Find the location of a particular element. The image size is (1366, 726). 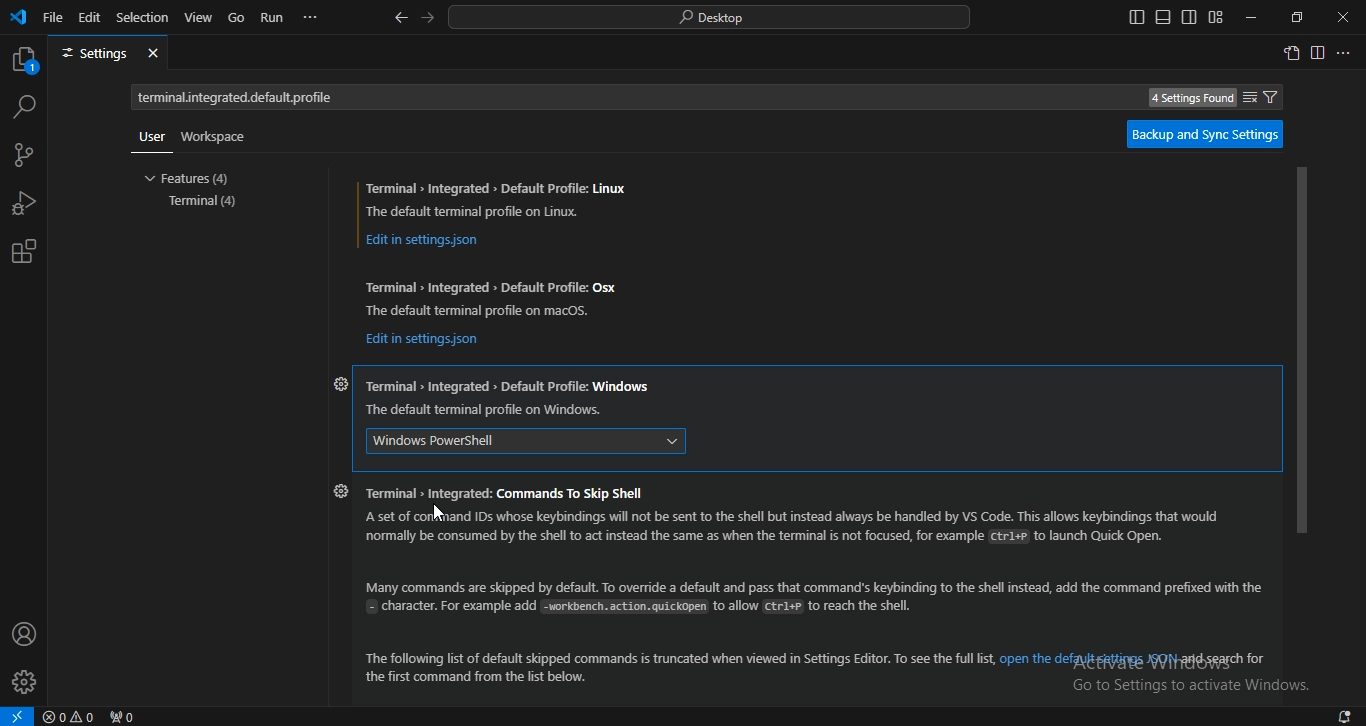

Terminal » Integrated: Commands To Skip ShellA set of command IDs whose keybindings will not be sent to the shell but instead always be handled by Vs Code. This allows keybindings that wouldnormally be consumed by the shell to act instead the same as when the terminal is not focused, for example Ctr1## to launch Quick Open.Many commands are skipped by default. To override a default and pass that command's keybinding to the shell instead, add the command prefixed with the= character. For example add workbench. action. quickopen to allow CEr1+# to reach the shell.“The following list of default skipped commands is truncated when viewed in Settings Editor. To see the full list, open the defaylt ggitings JQ 1esgasch forthe first command from the list below.  is located at coordinates (812, 583).